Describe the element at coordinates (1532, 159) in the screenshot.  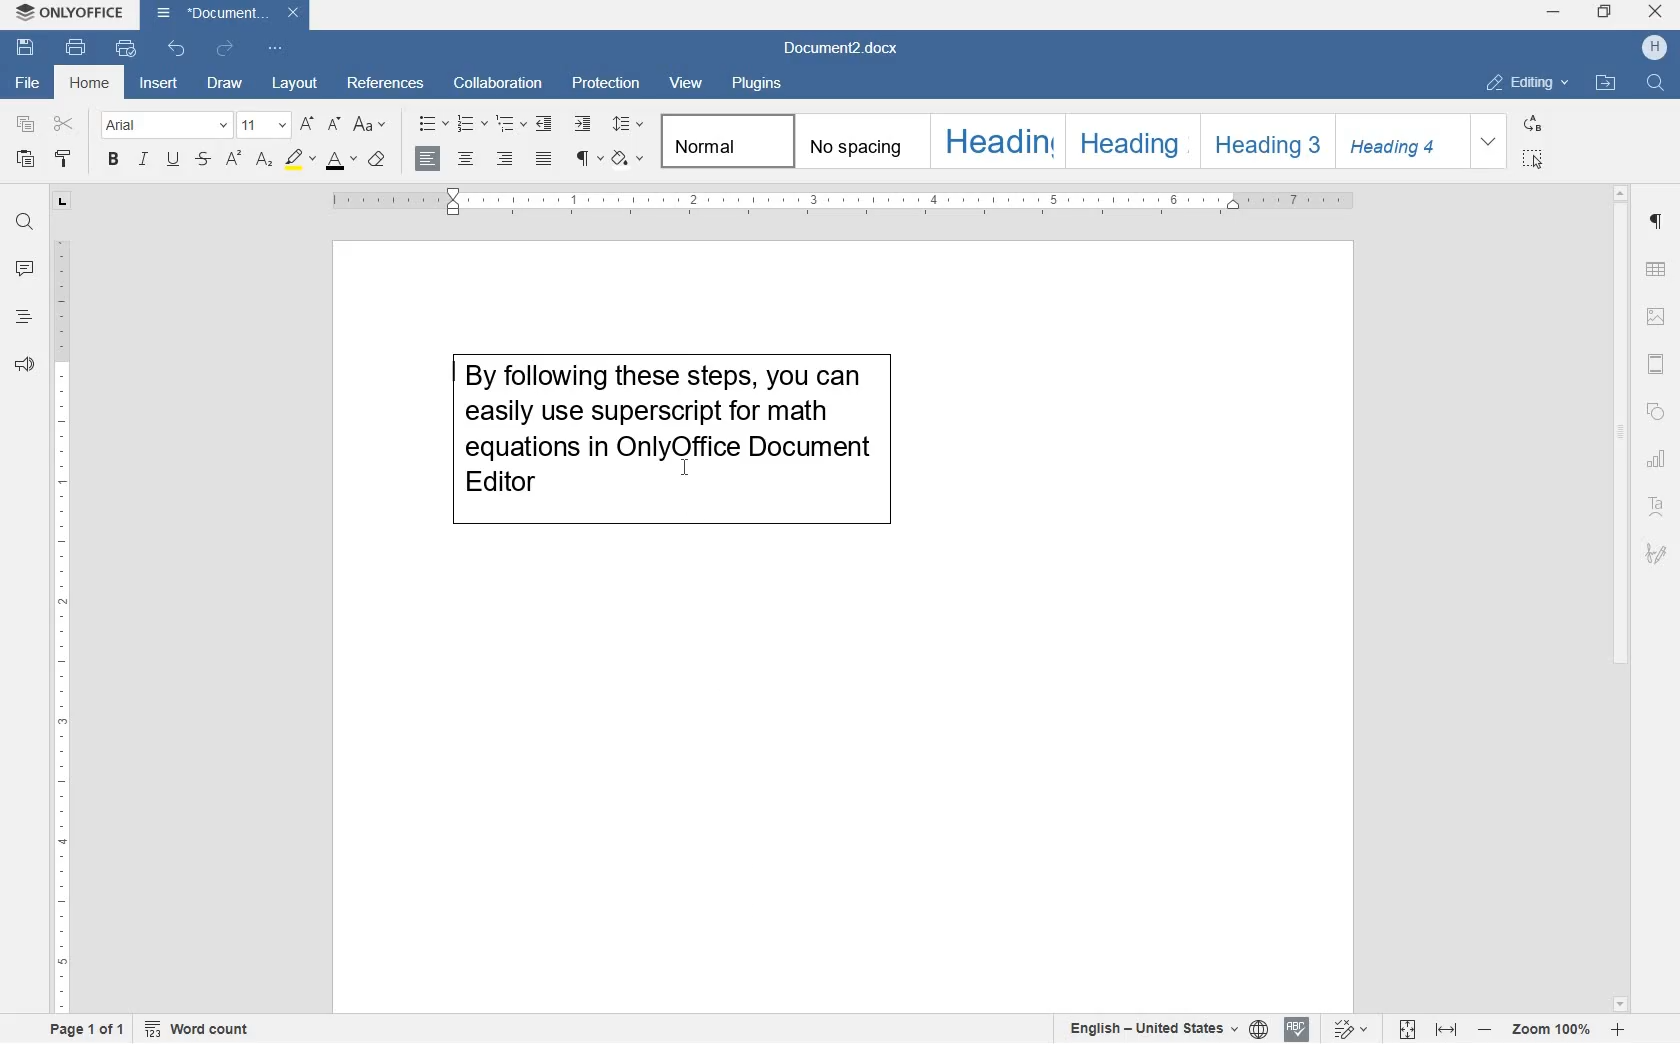
I see `SELECT ALL` at that location.